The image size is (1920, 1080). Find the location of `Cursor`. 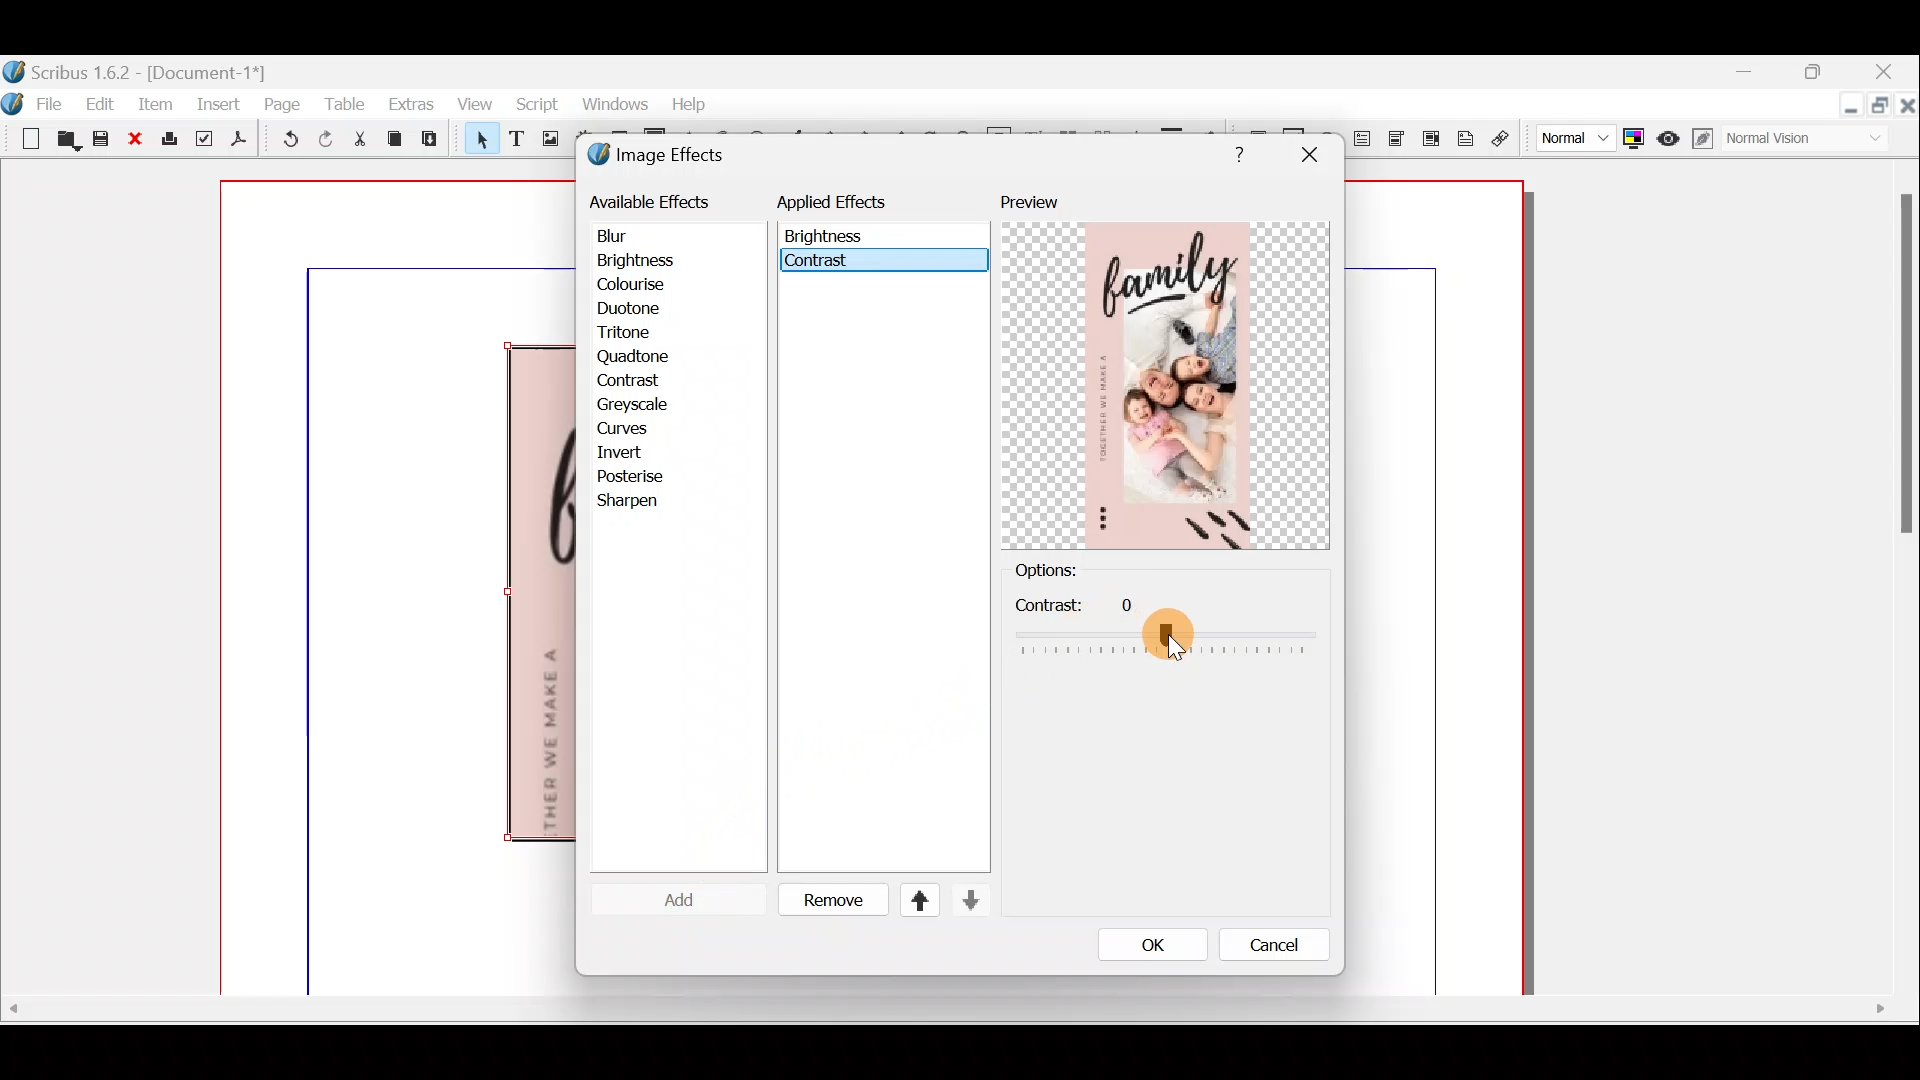

Cursor is located at coordinates (626, 382).